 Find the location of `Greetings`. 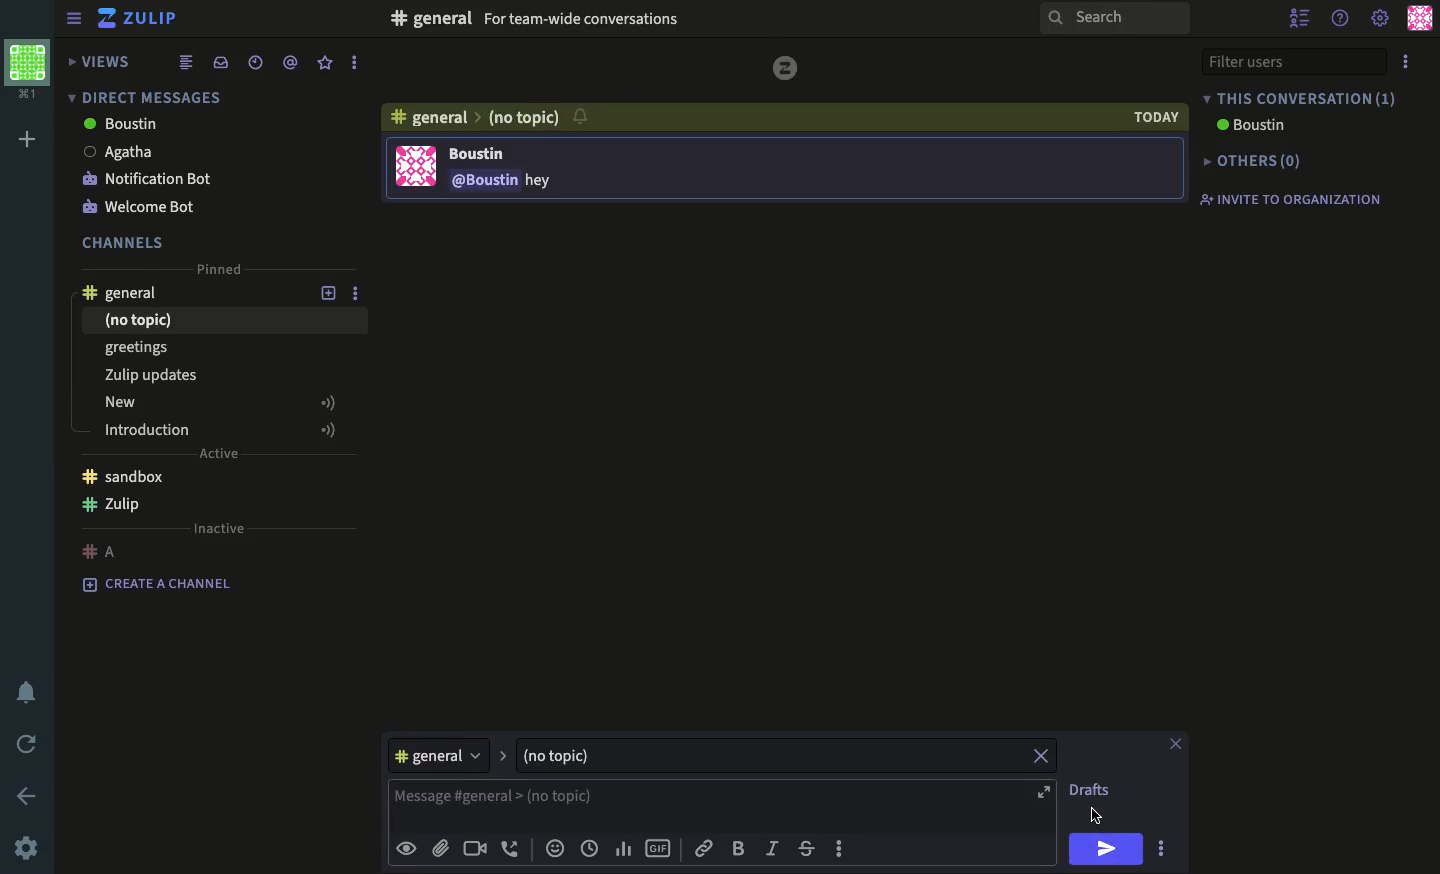

Greetings is located at coordinates (149, 347).